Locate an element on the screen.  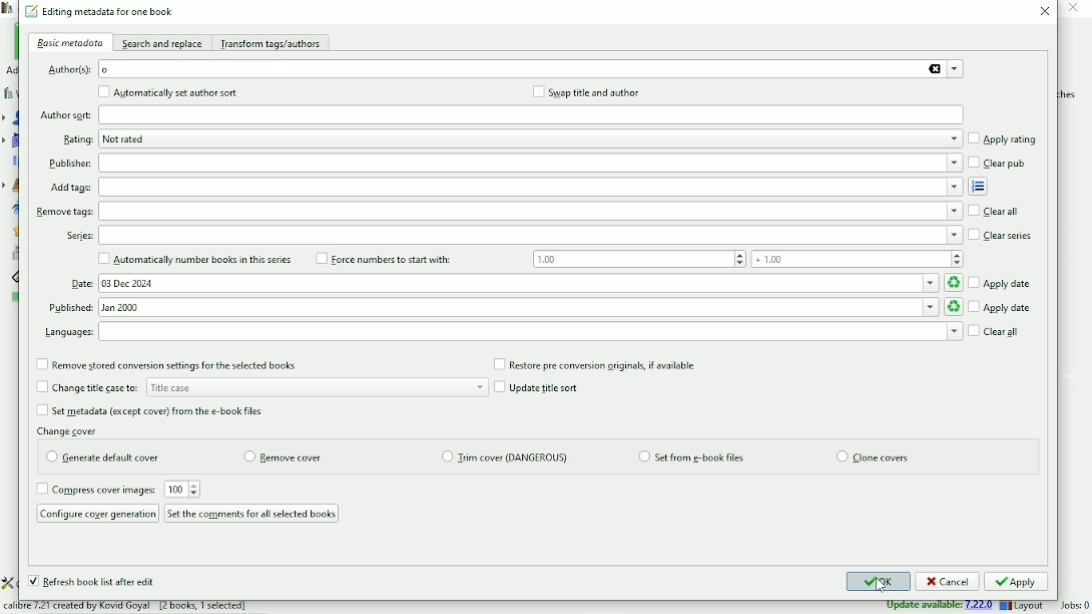
Rating is located at coordinates (73, 140).